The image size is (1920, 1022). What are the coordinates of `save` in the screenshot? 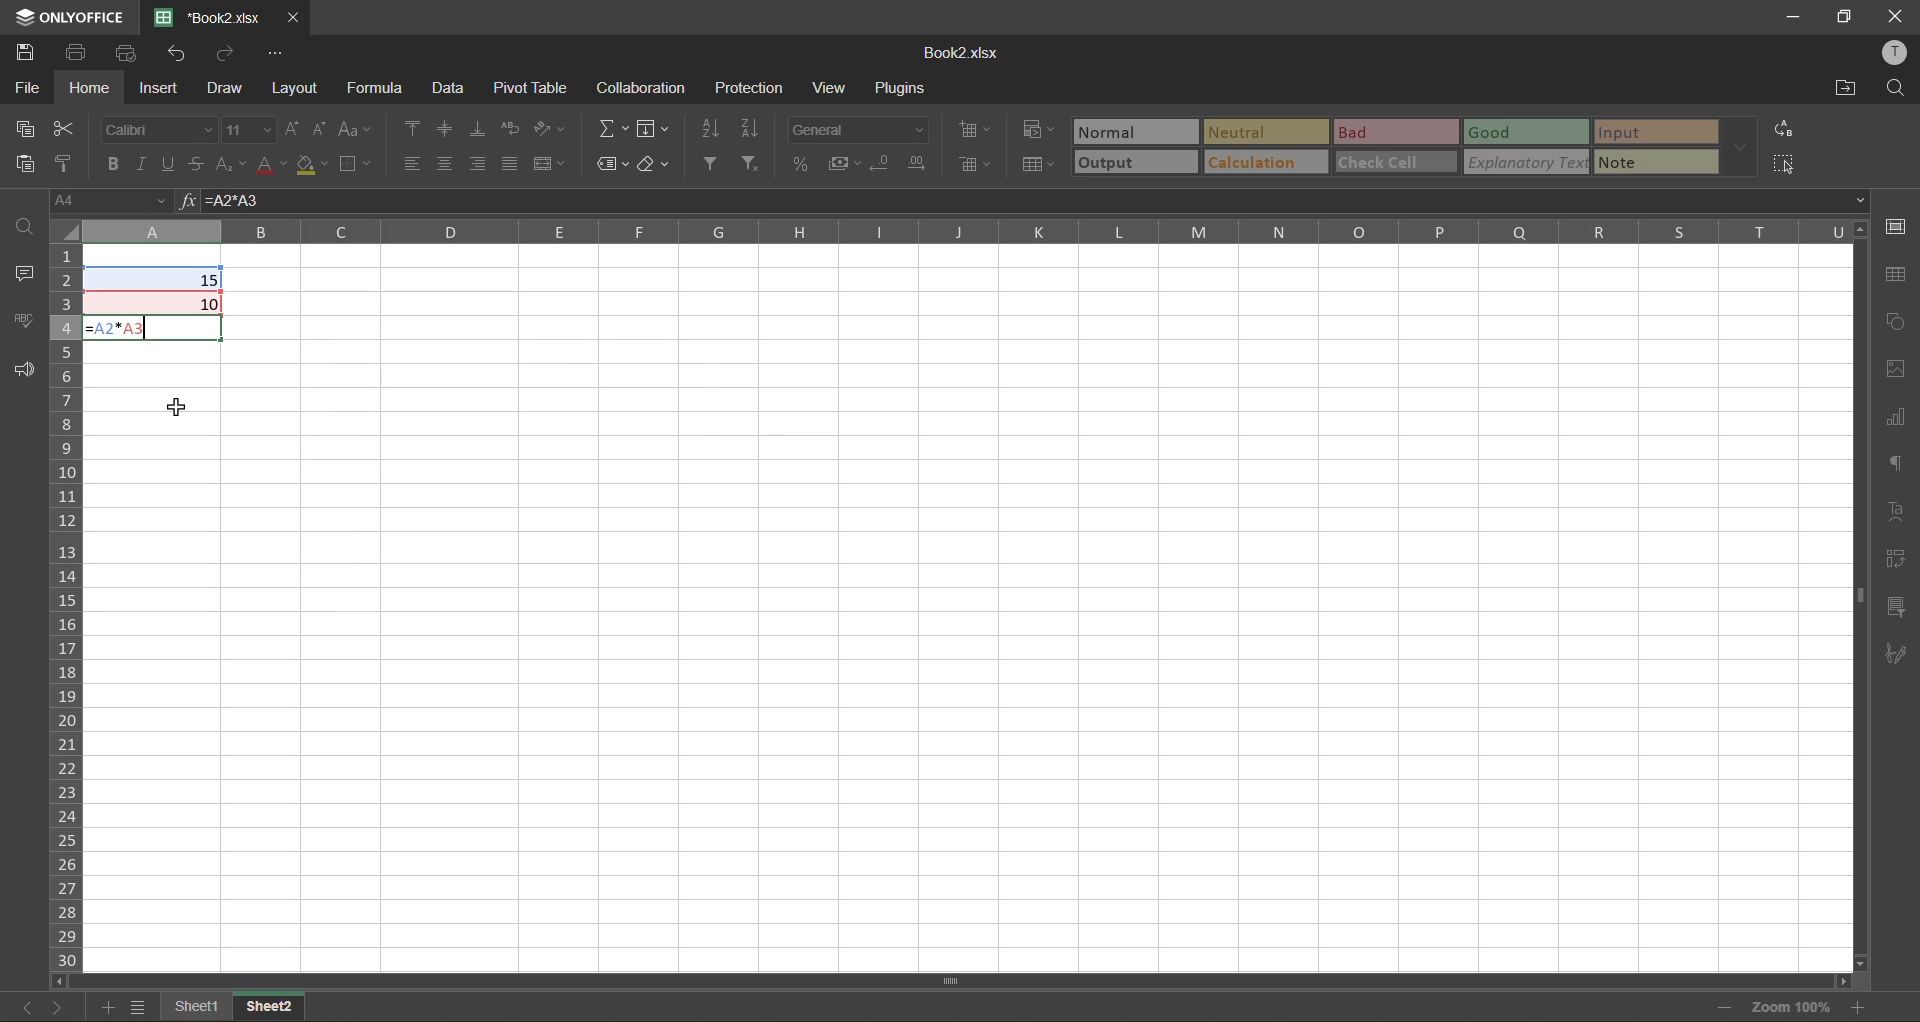 It's located at (24, 47).